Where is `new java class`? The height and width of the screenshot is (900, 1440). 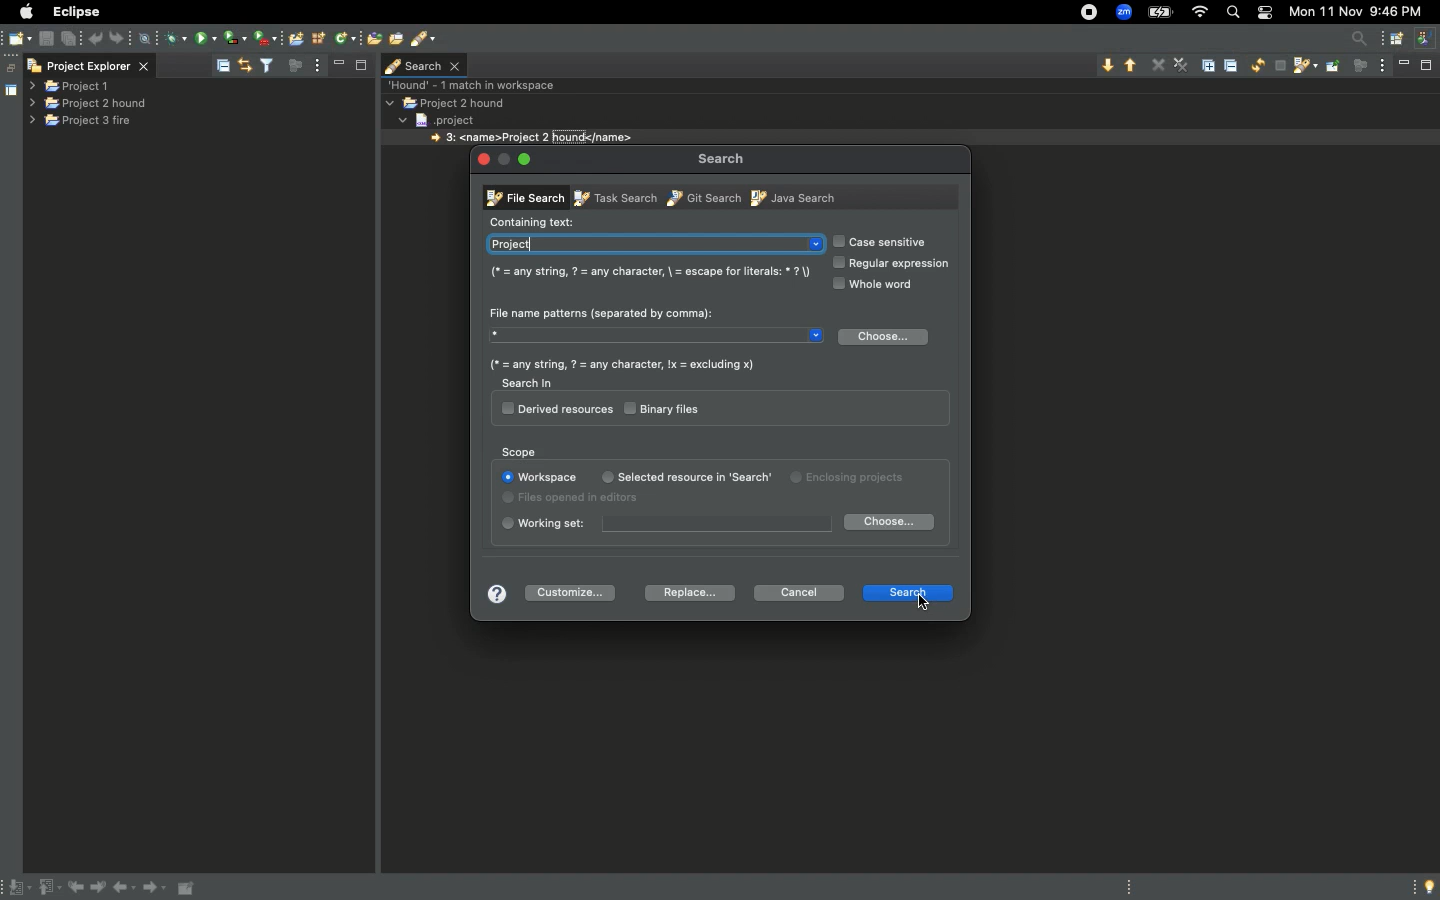 new java class is located at coordinates (345, 39).